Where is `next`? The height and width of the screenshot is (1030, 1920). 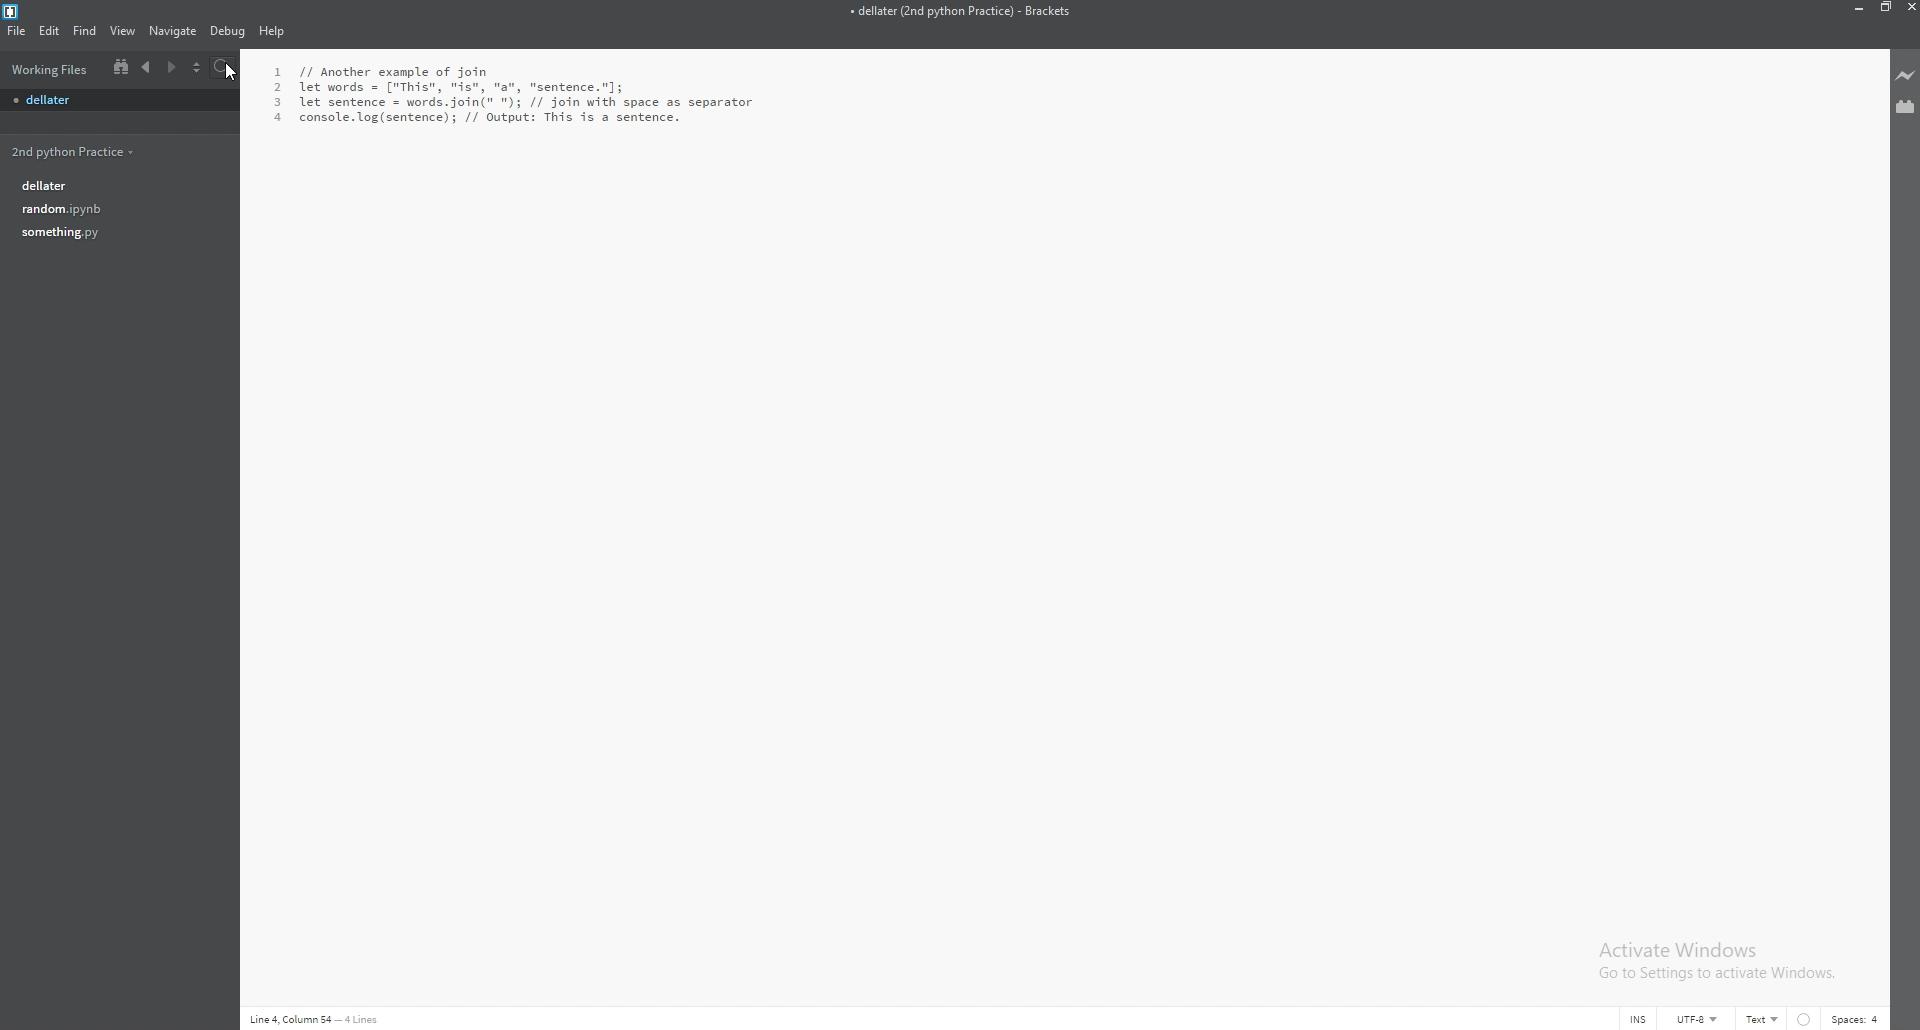 next is located at coordinates (171, 68).